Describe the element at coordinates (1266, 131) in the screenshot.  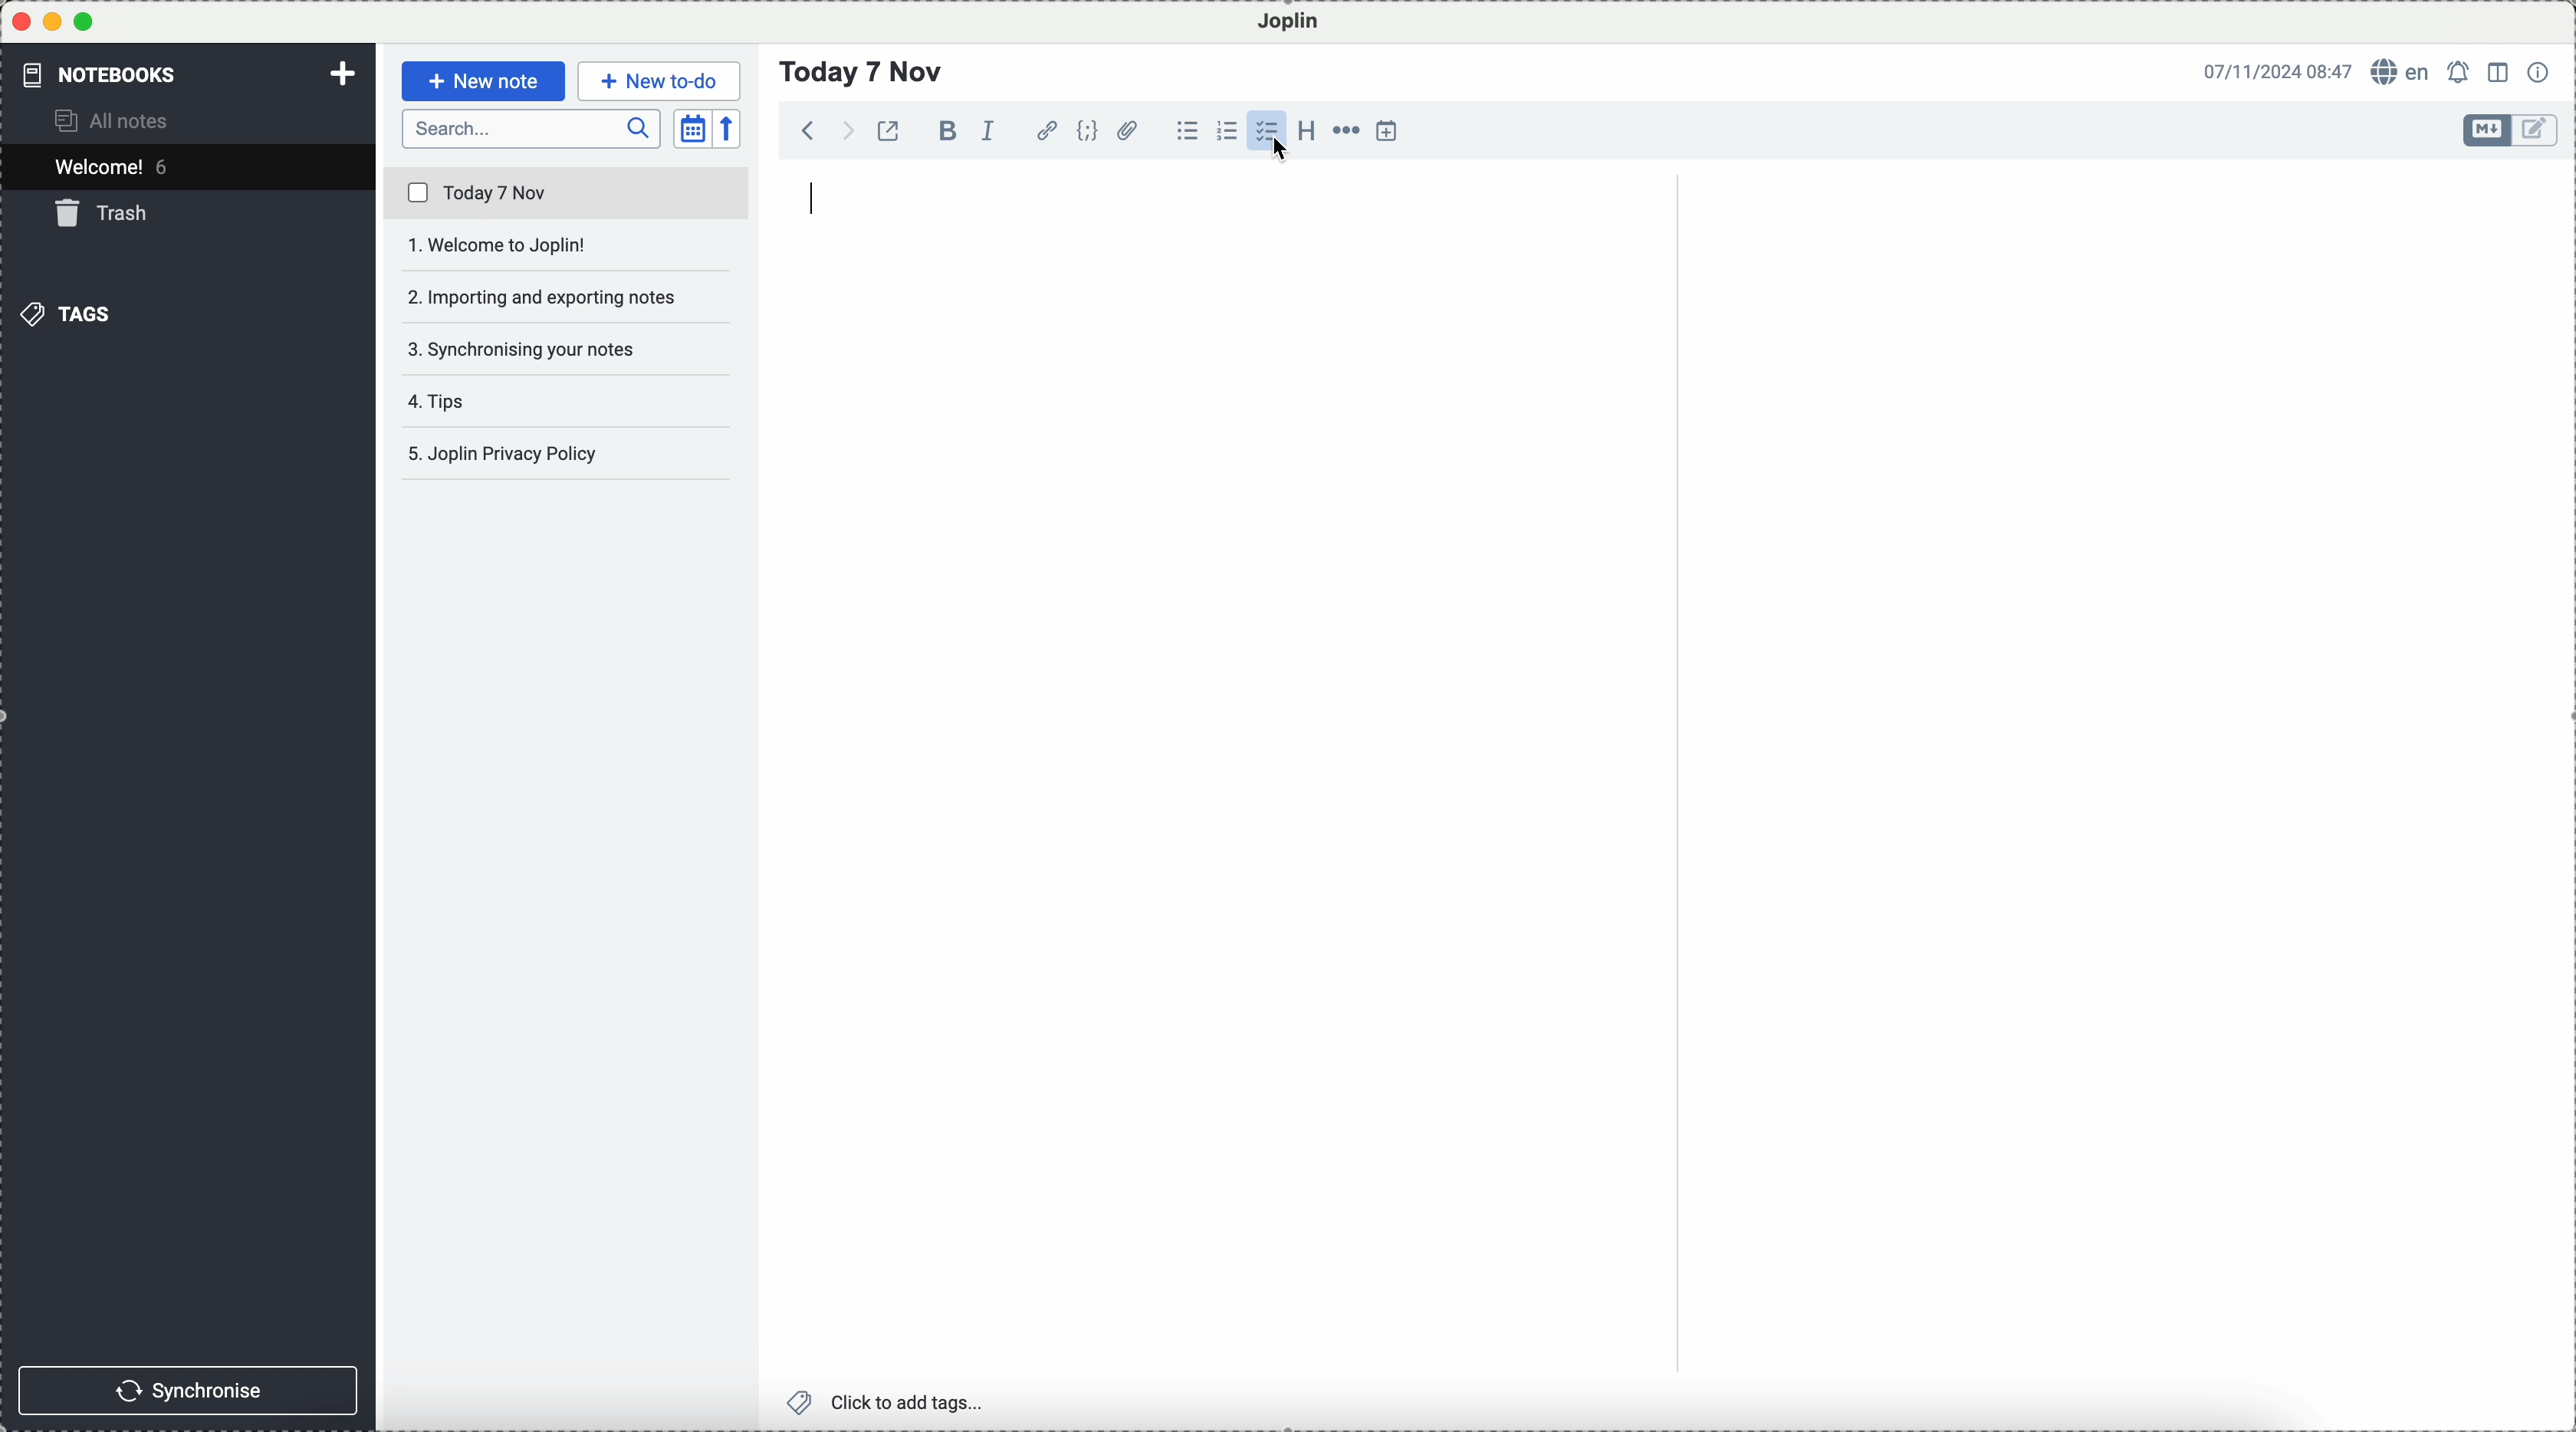
I see `checkbox` at that location.